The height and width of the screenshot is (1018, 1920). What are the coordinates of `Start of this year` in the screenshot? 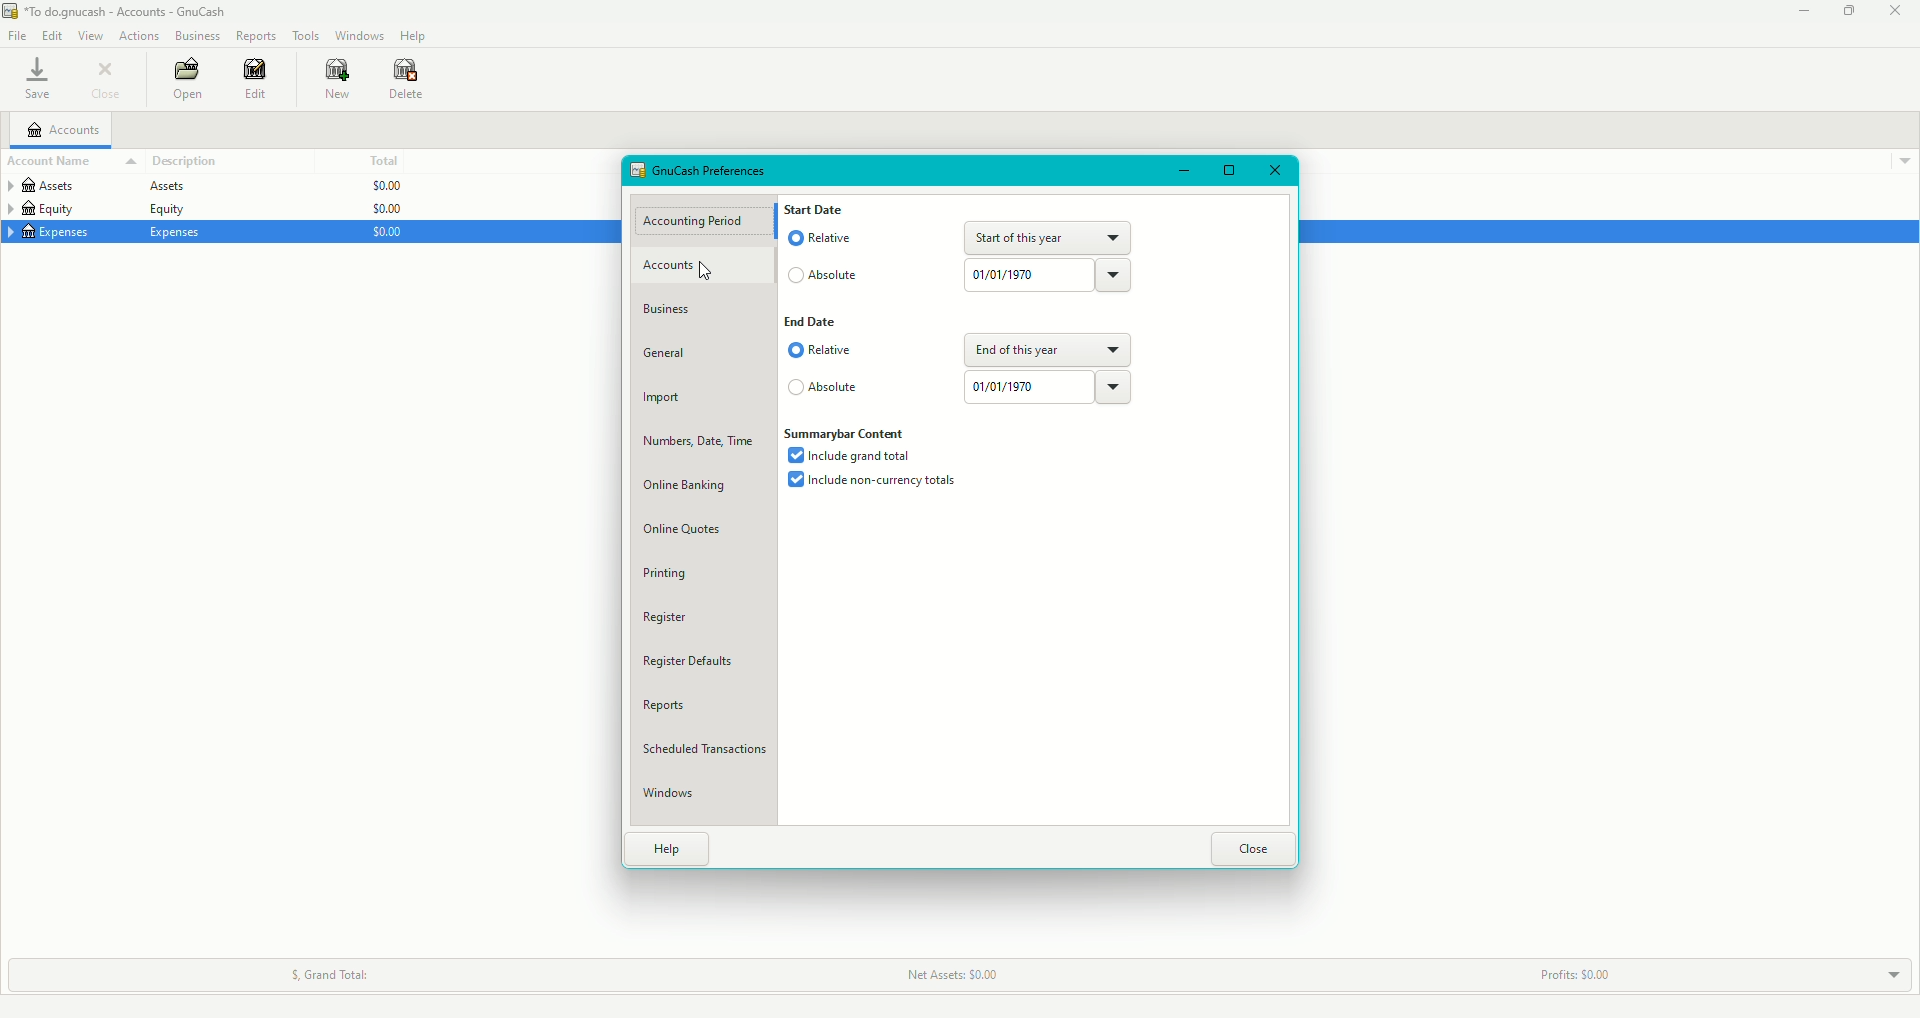 It's located at (1046, 238).